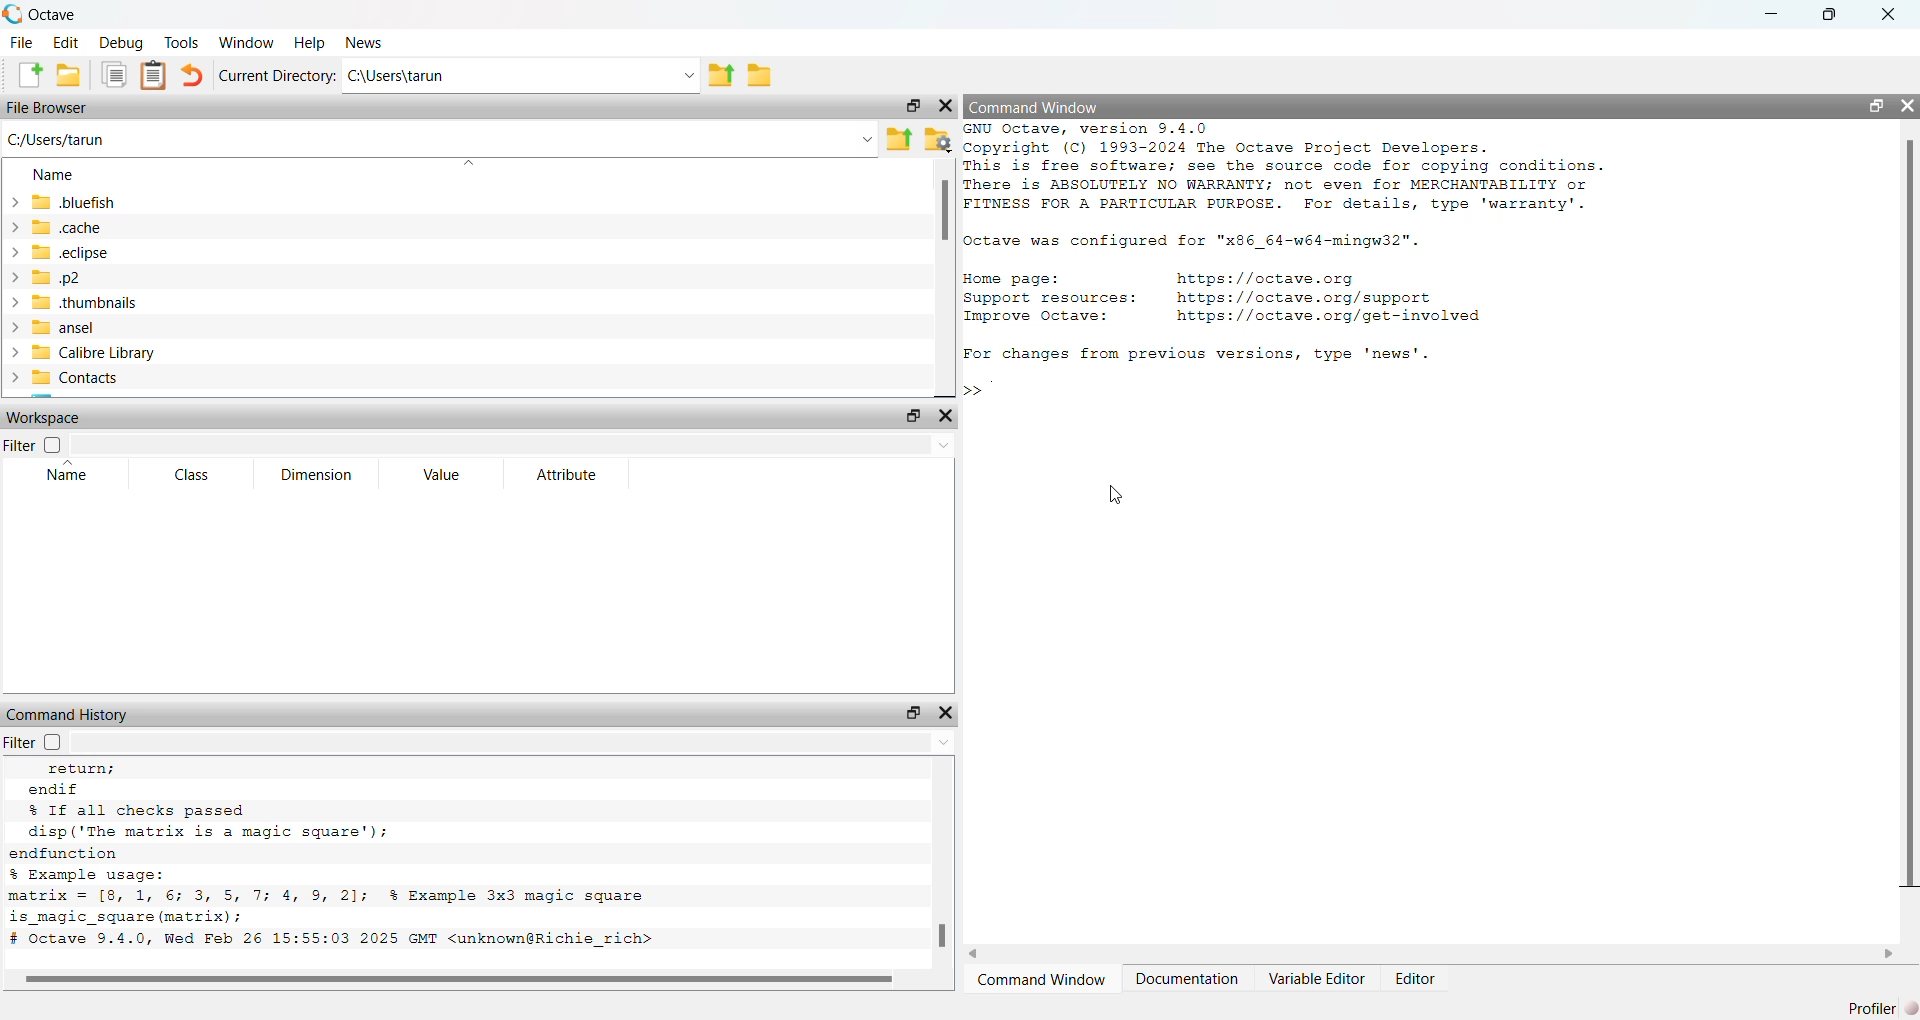 This screenshot has width=1920, height=1020. What do you see at coordinates (115, 75) in the screenshot?
I see `Duplicate` at bounding box center [115, 75].